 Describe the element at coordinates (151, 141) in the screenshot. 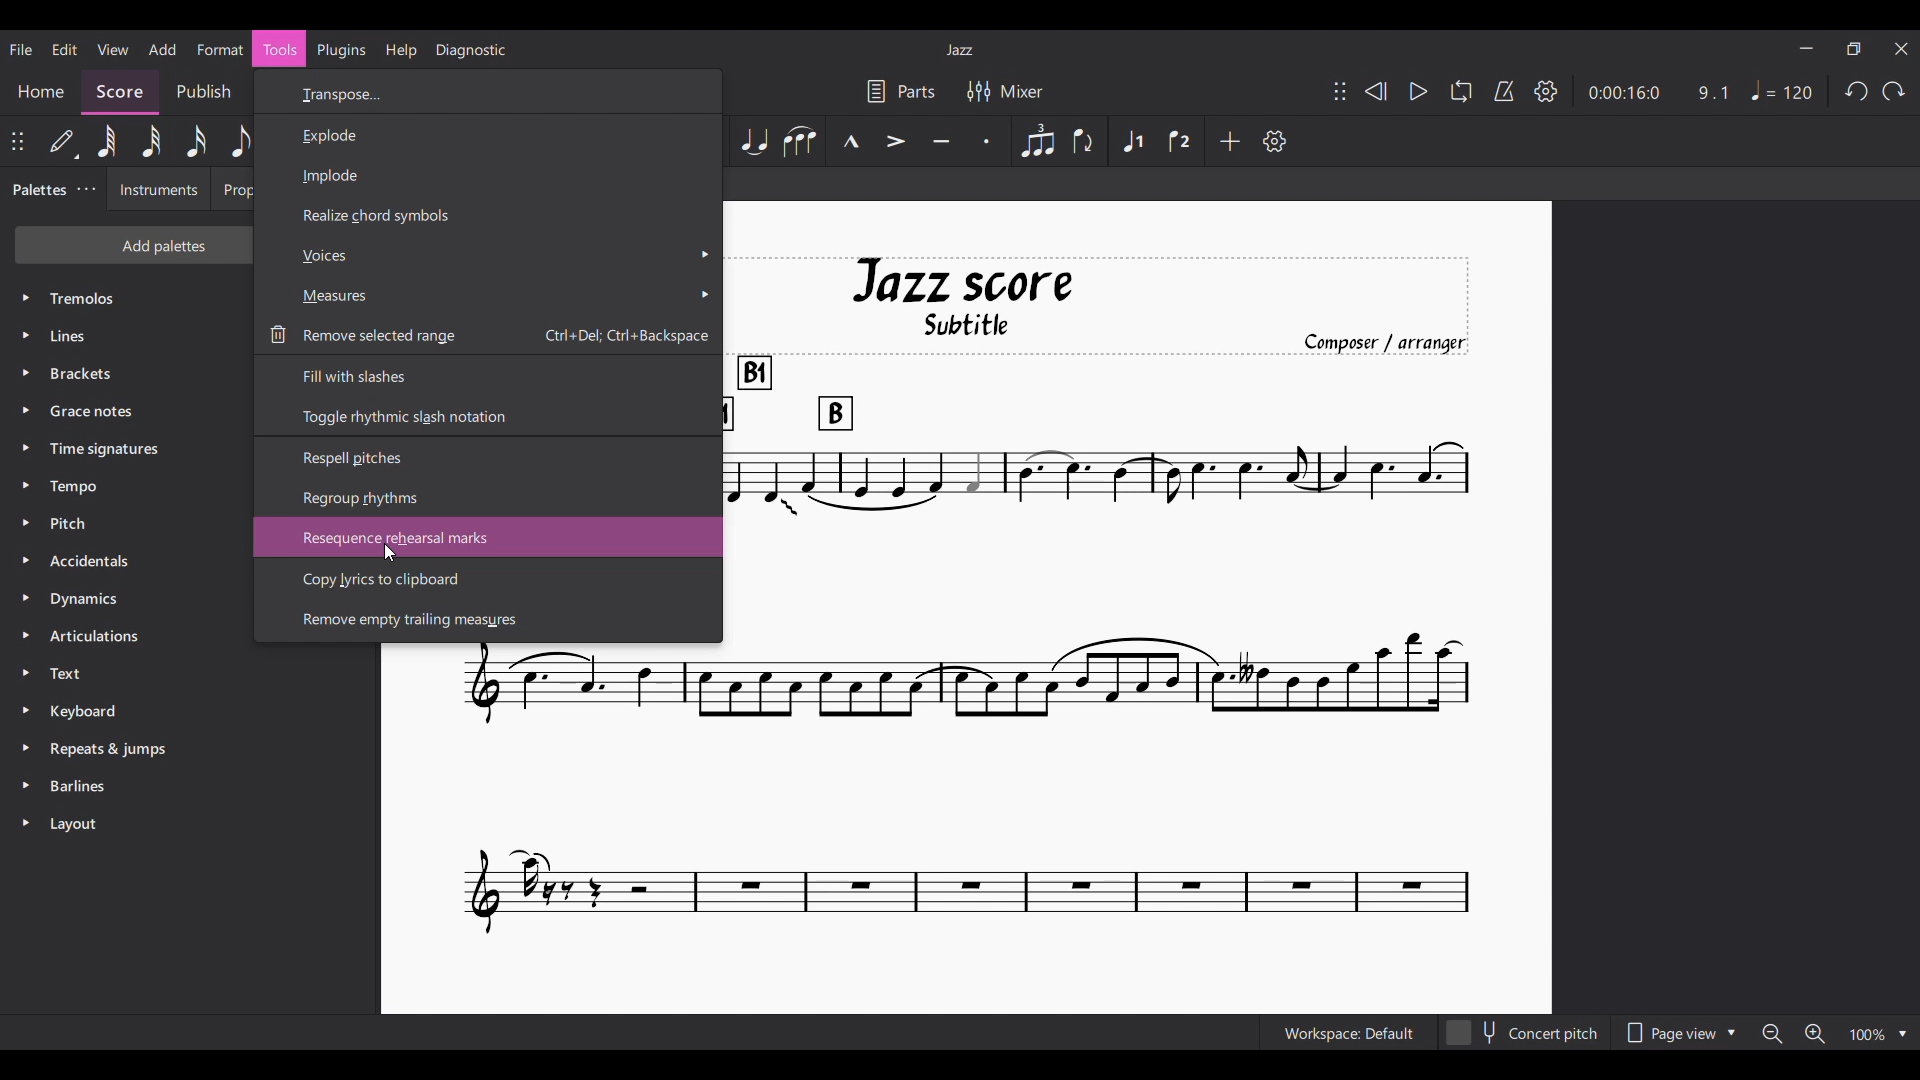

I see `32nd note` at that location.